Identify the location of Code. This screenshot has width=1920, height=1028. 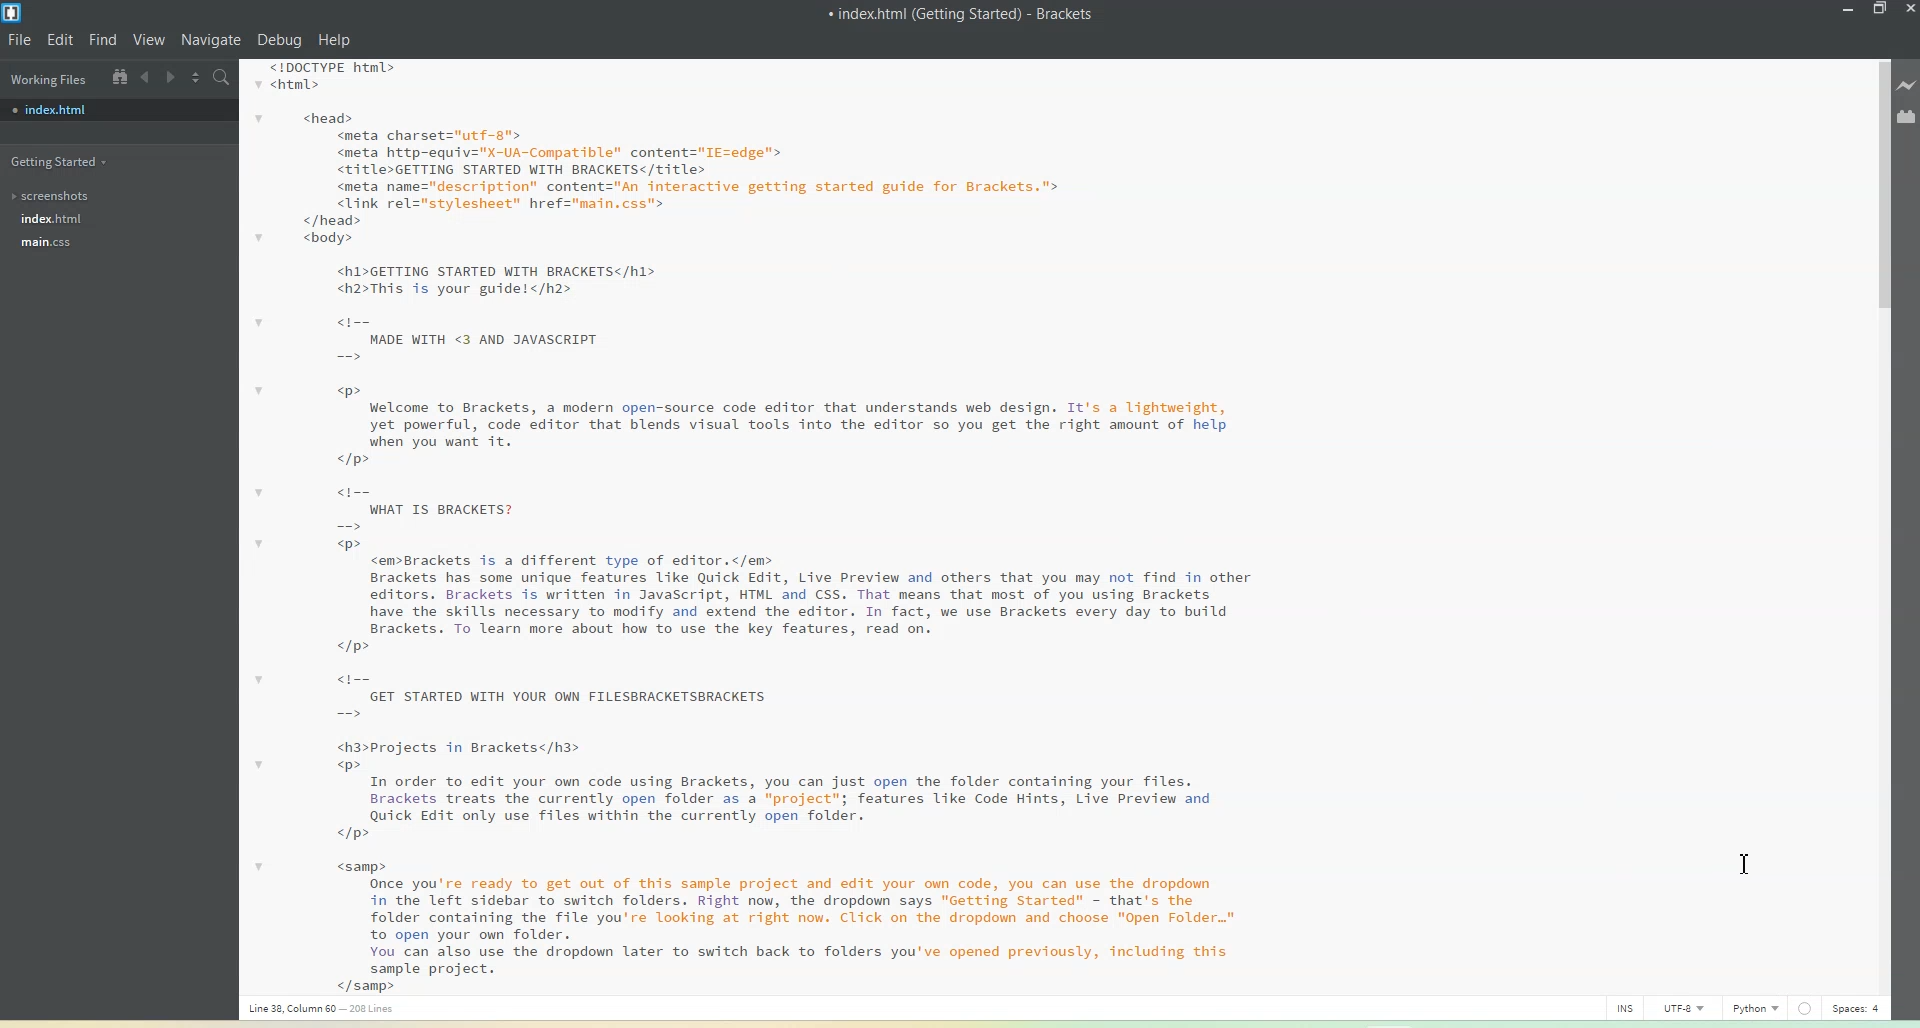
(744, 525).